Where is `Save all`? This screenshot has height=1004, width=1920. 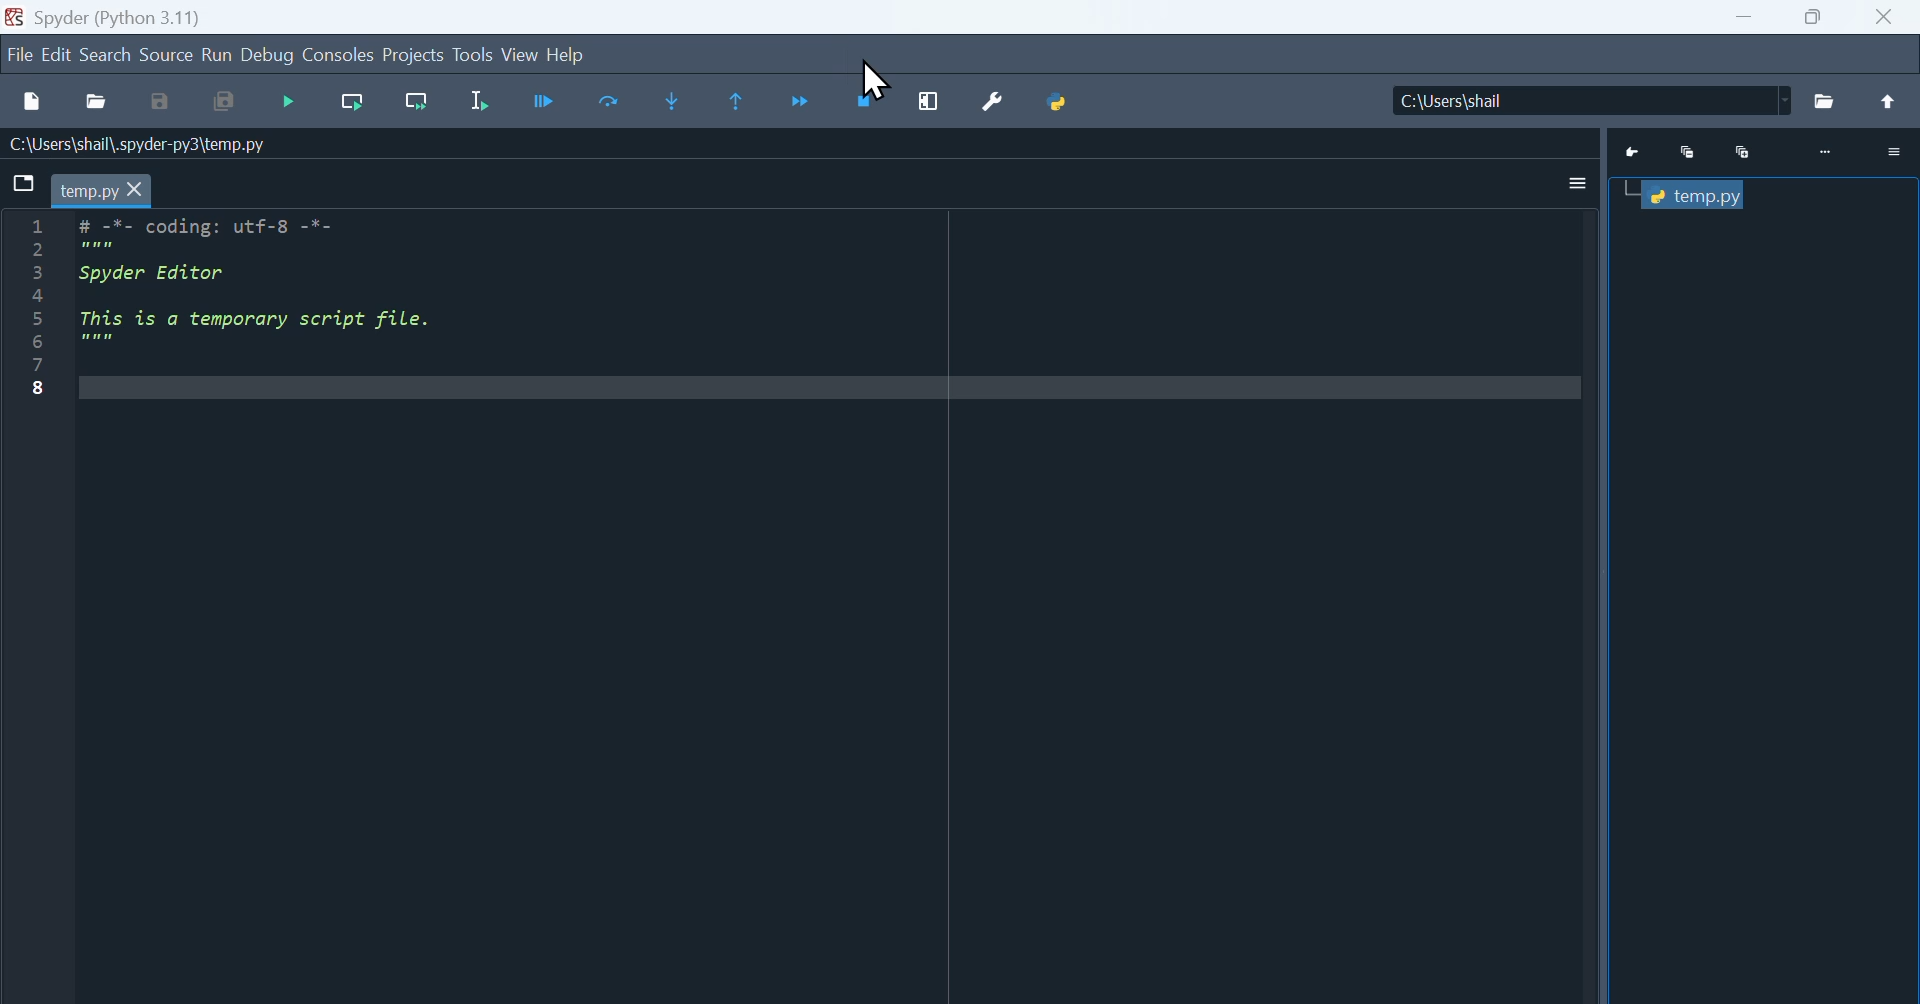
Save all is located at coordinates (223, 103).